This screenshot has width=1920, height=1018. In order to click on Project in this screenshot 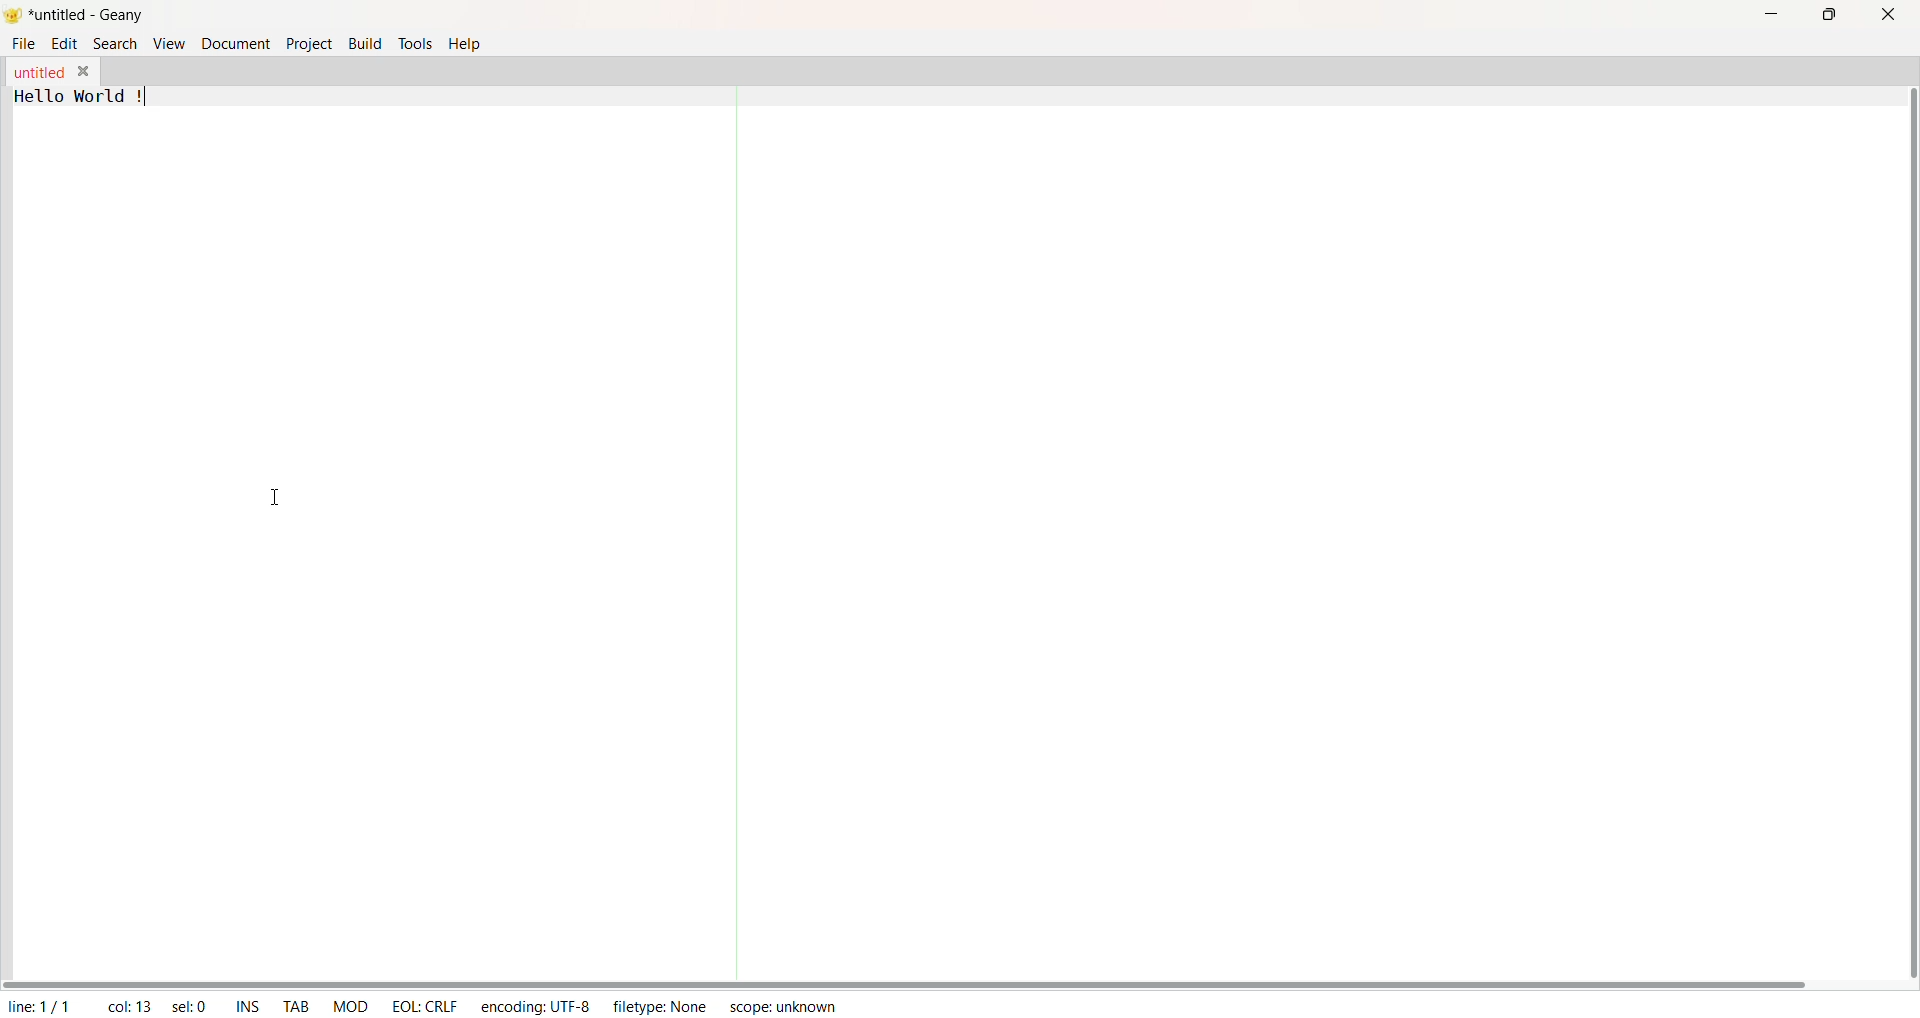, I will do `click(308, 45)`.